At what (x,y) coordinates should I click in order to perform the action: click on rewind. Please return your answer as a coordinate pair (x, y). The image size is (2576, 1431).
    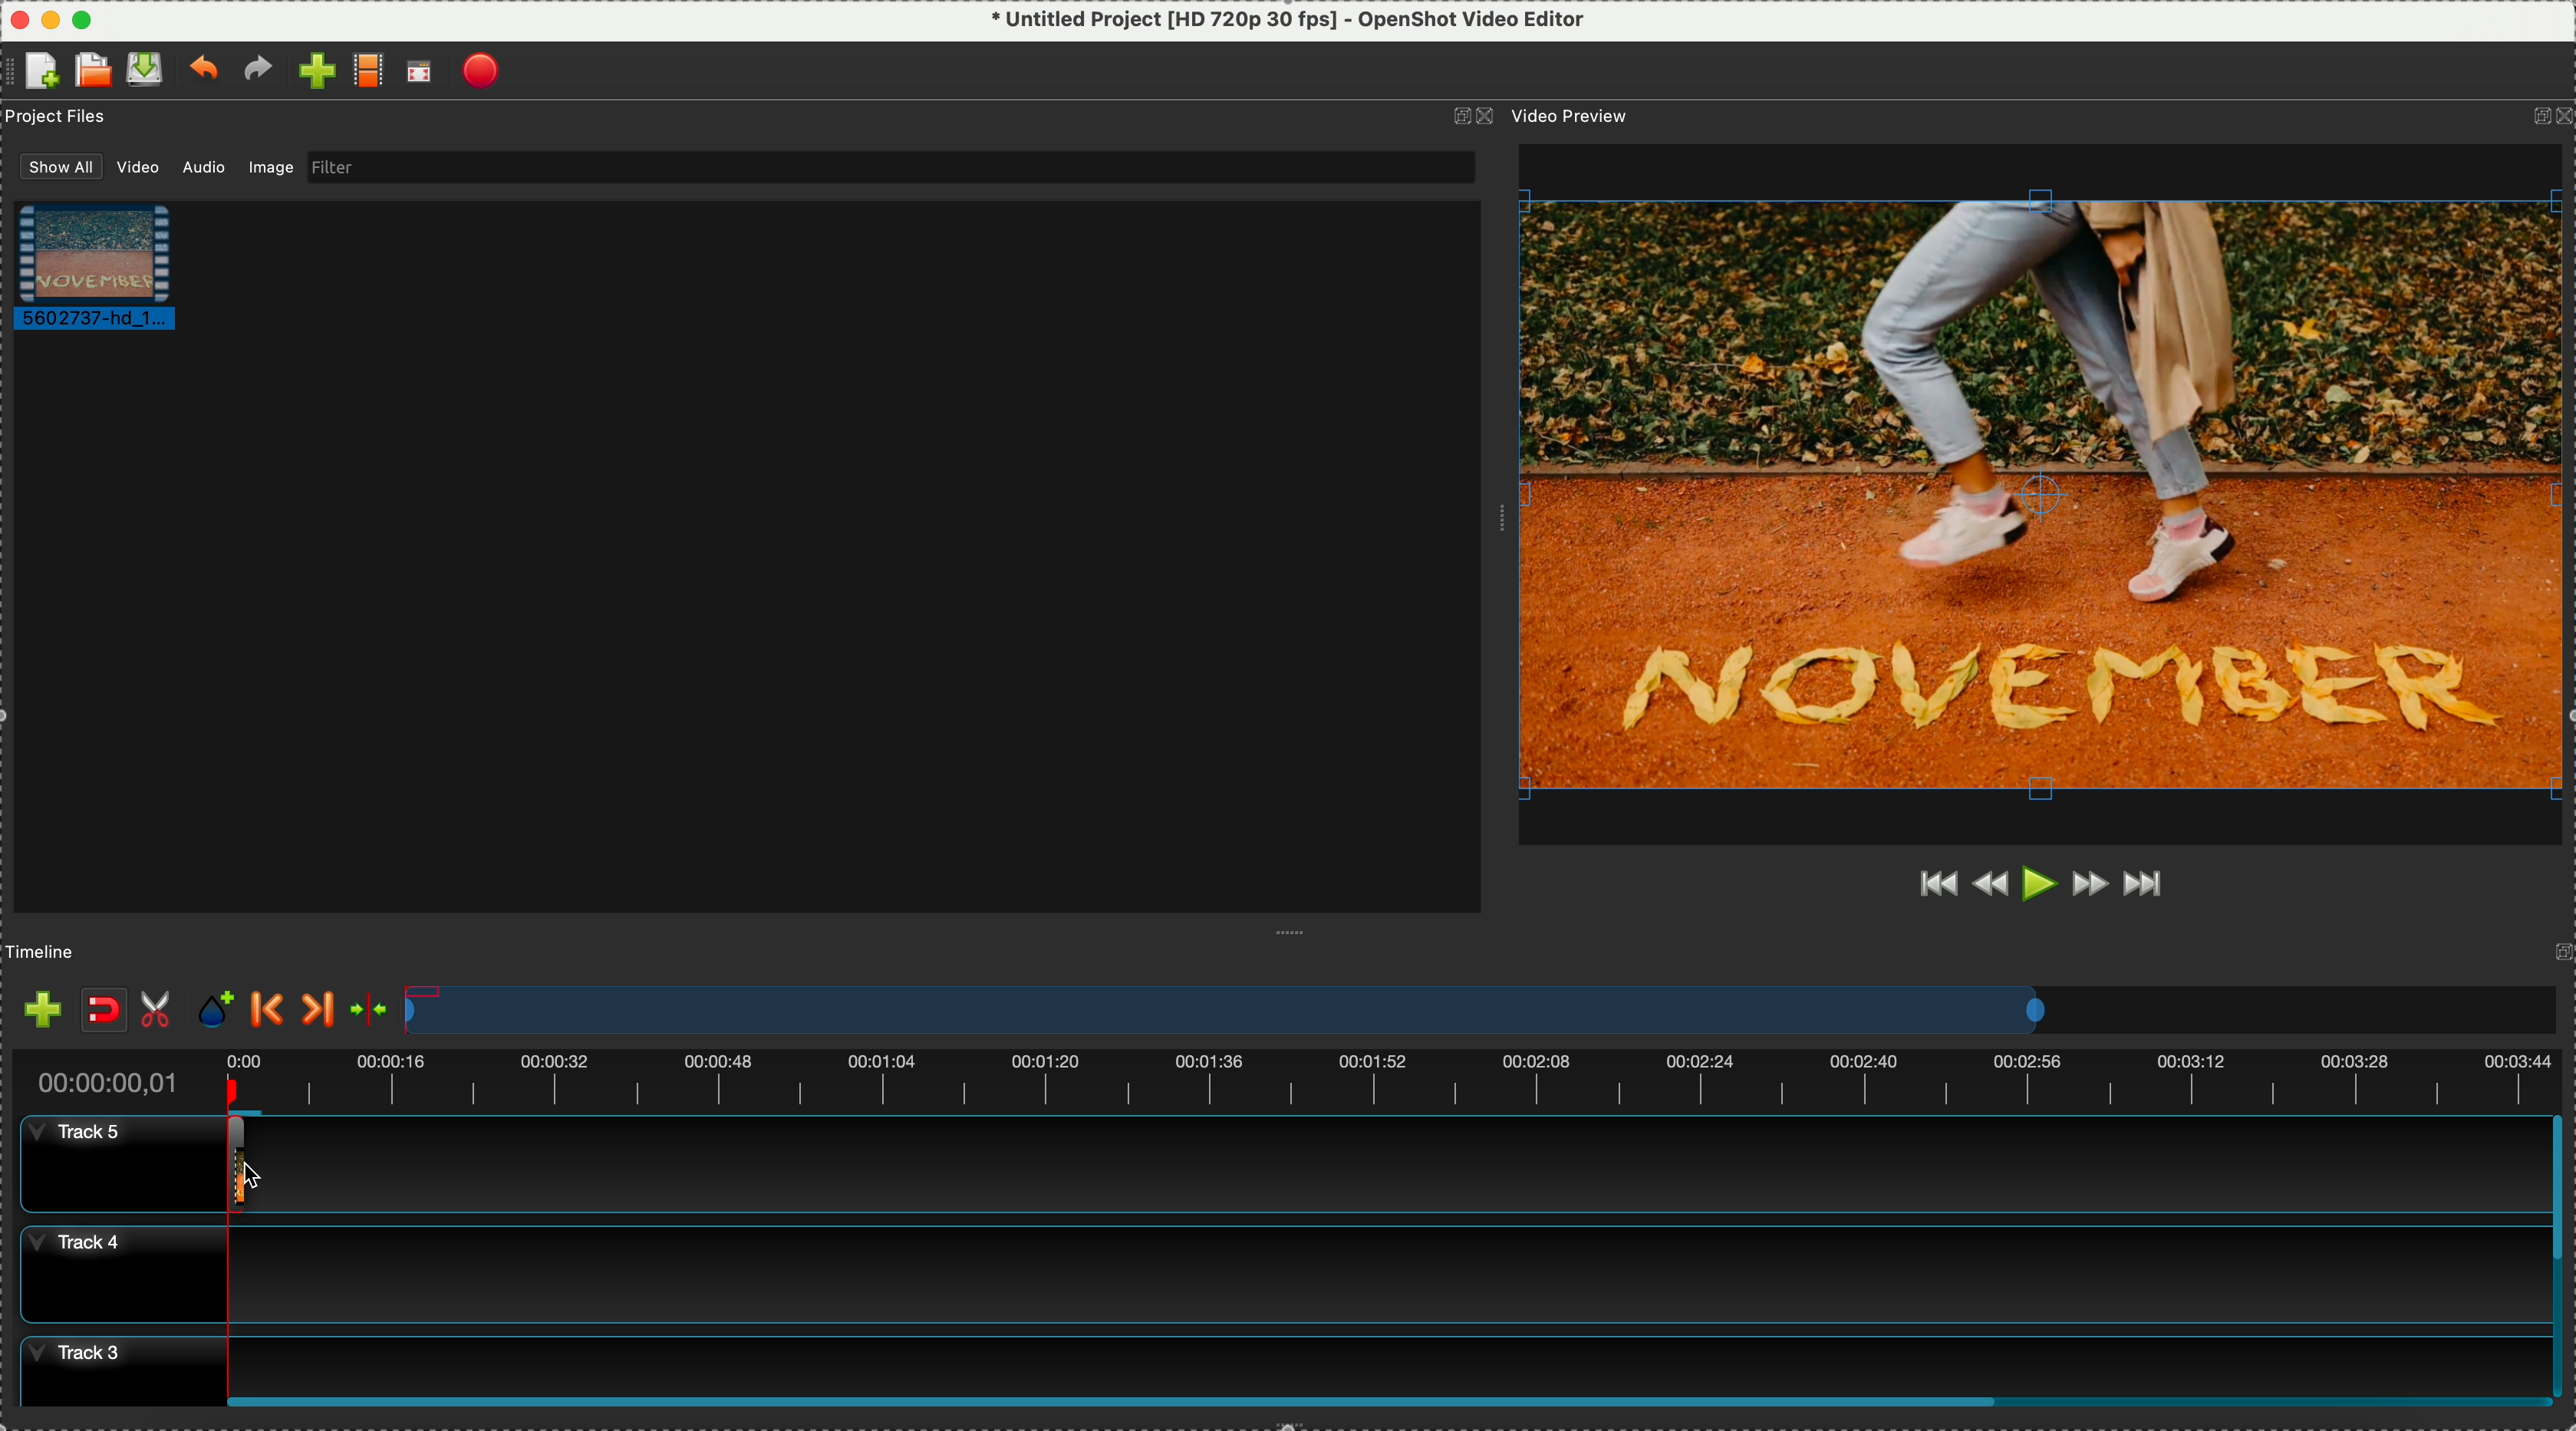
    Looking at the image, I should click on (1990, 888).